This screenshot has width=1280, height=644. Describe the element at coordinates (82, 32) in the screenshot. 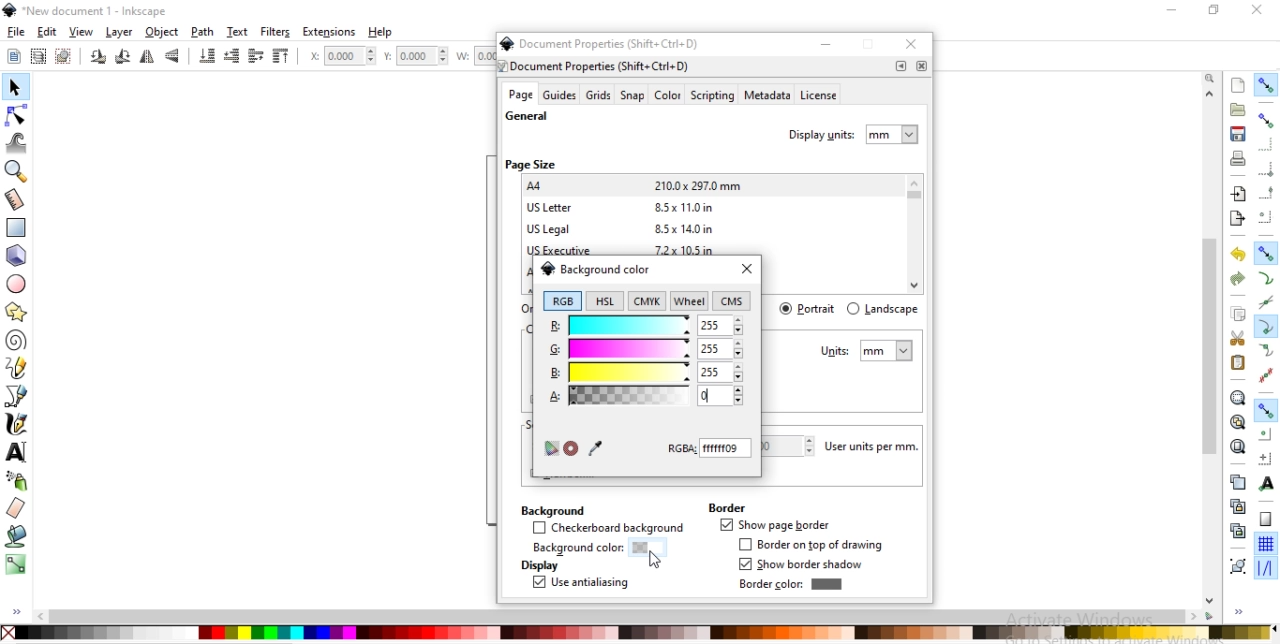

I see `view` at that location.